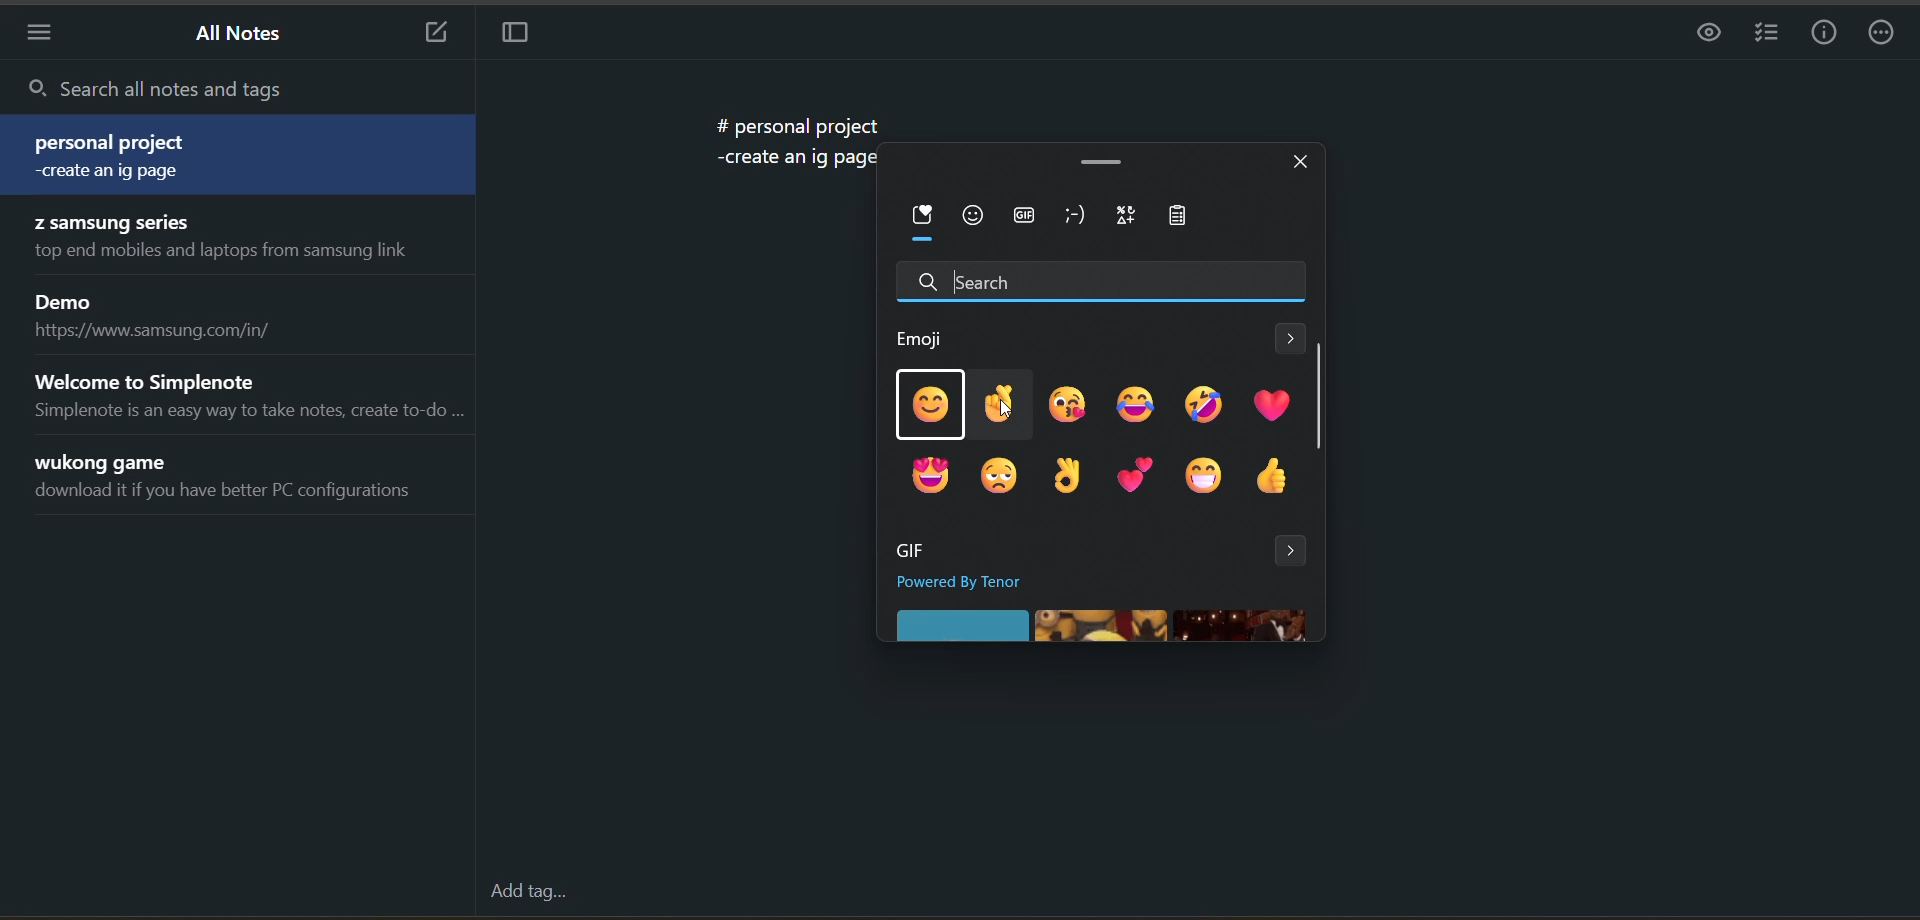 Image resolution: width=1920 pixels, height=920 pixels. Describe the element at coordinates (438, 34) in the screenshot. I see `new note` at that location.